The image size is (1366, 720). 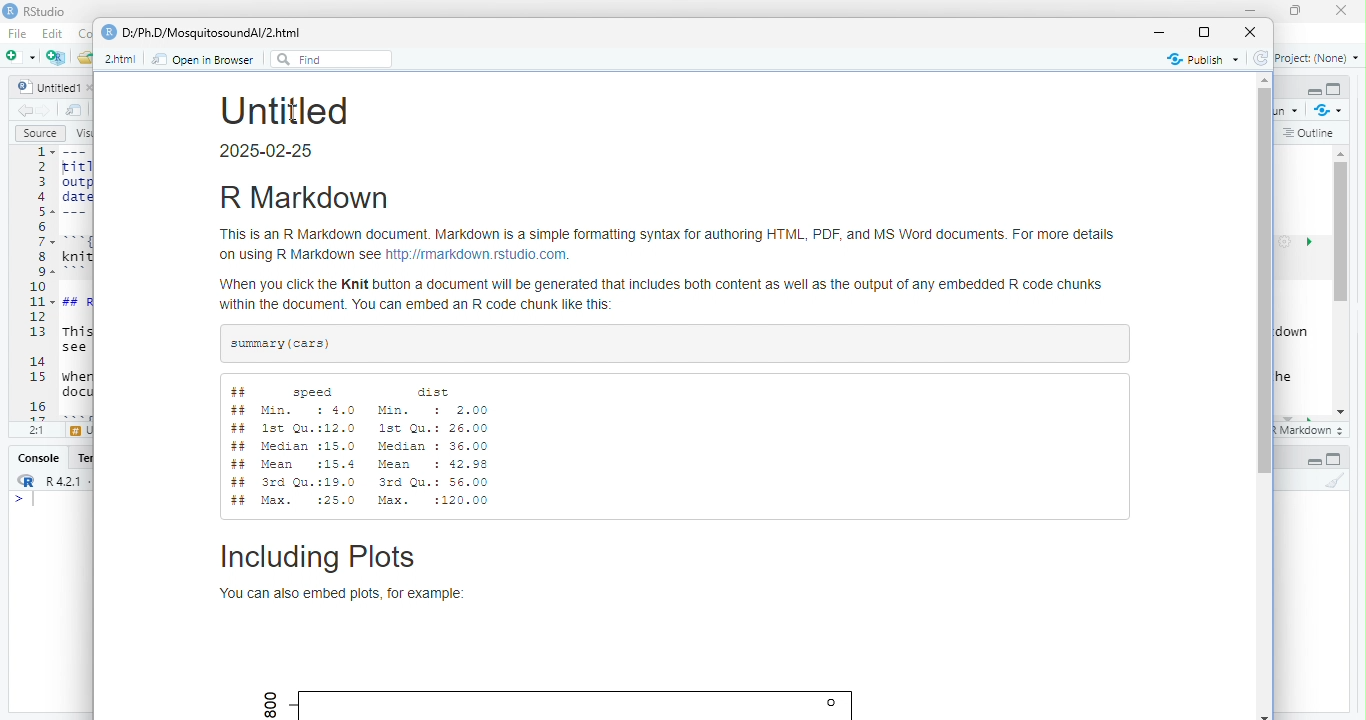 What do you see at coordinates (1330, 110) in the screenshot?
I see `Syncing ` at bounding box center [1330, 110].